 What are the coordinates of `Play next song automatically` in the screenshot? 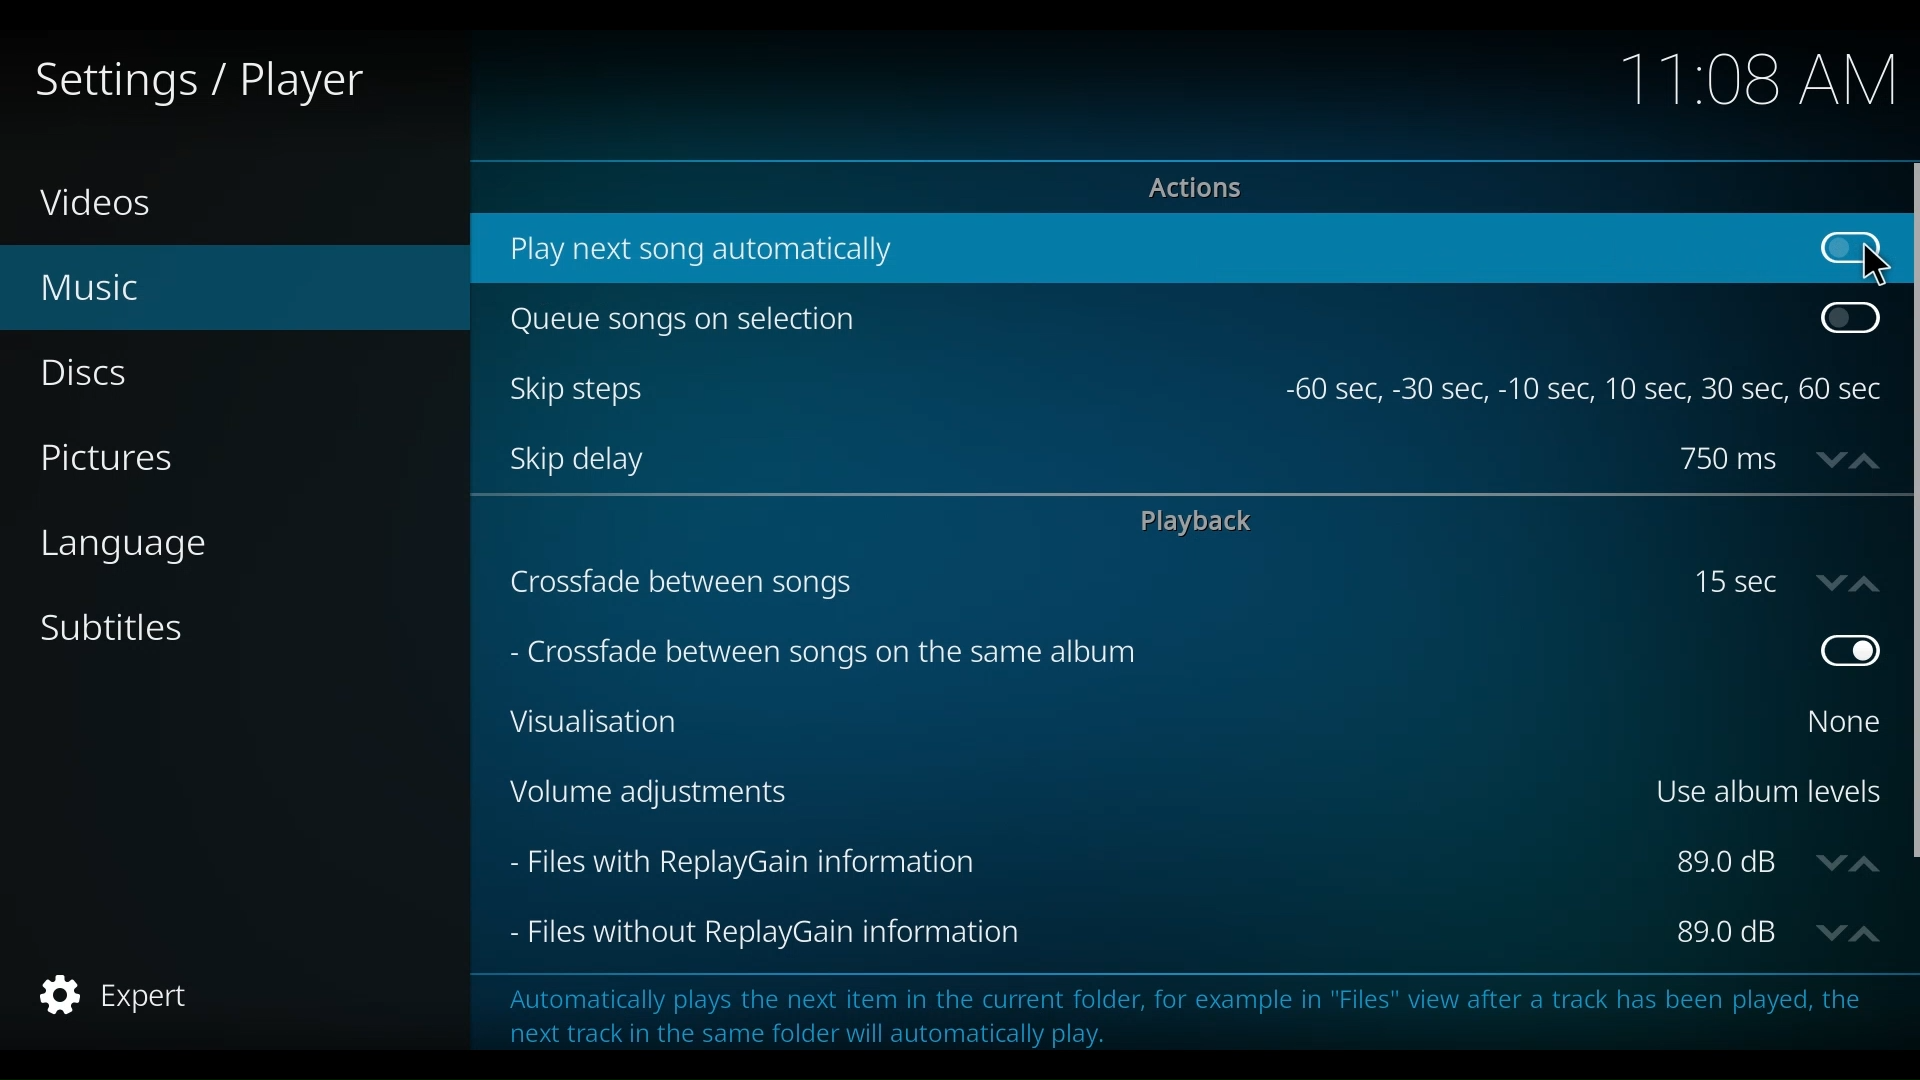 It's located at (1129, 250).